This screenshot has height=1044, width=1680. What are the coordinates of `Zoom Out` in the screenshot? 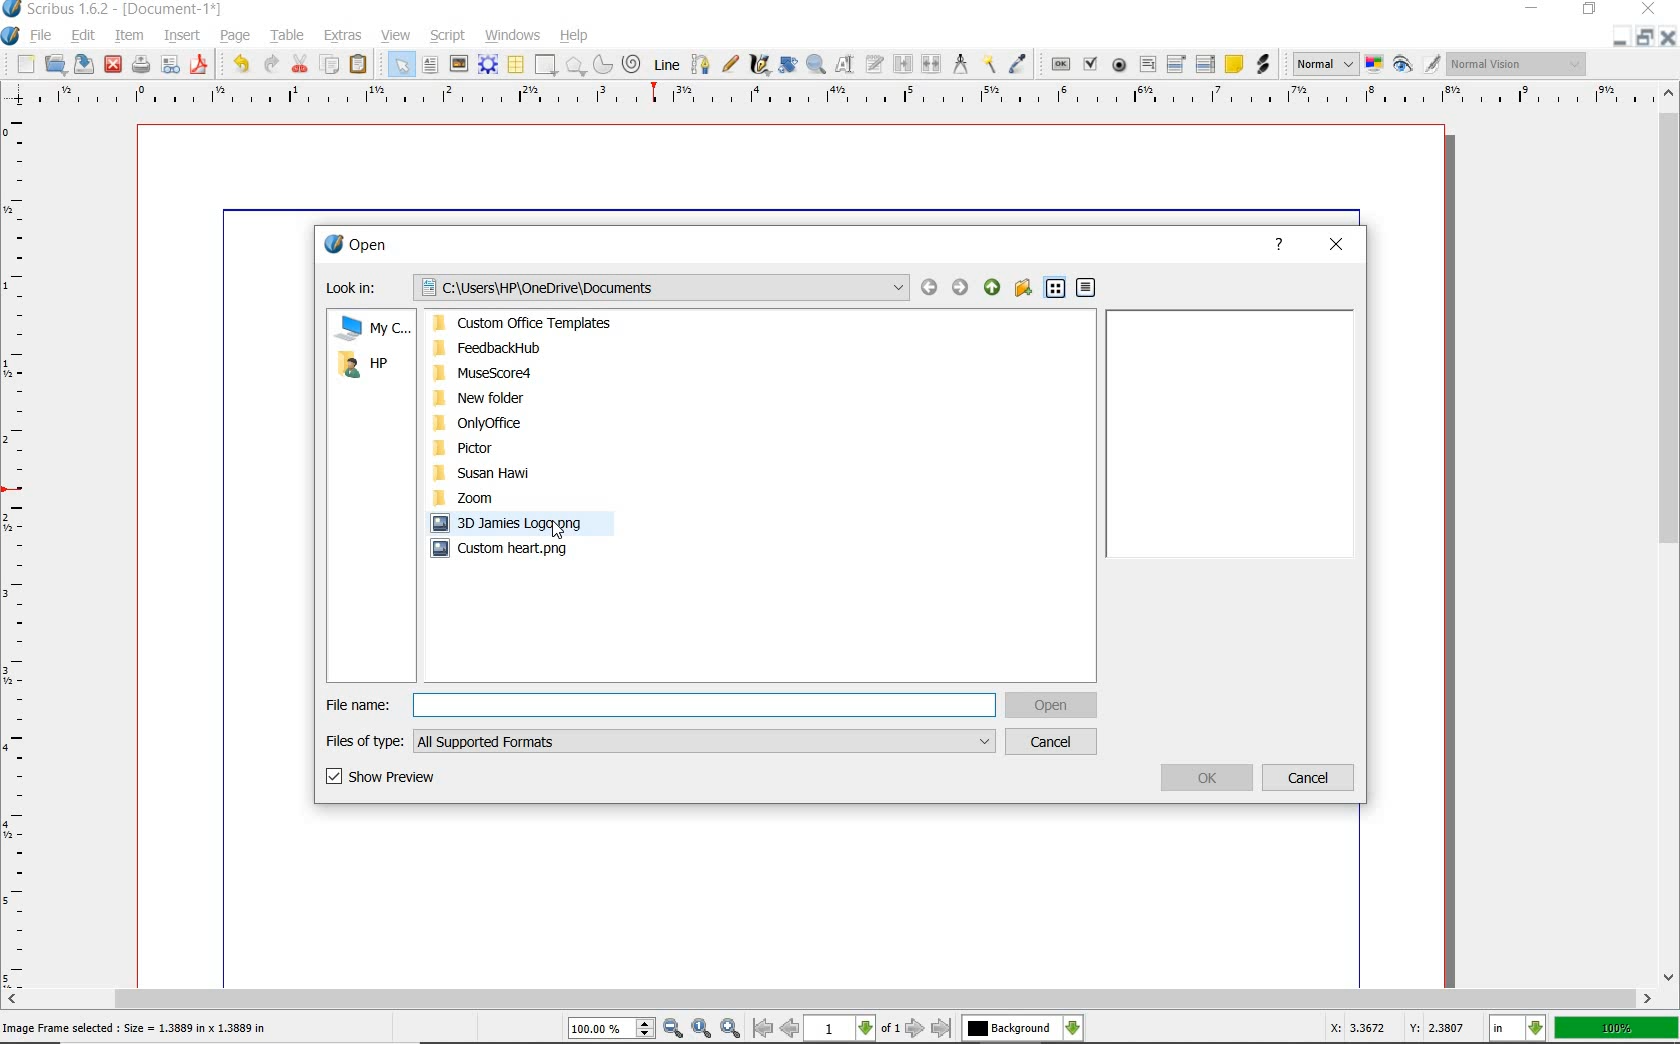 It's located at (674, 1028).